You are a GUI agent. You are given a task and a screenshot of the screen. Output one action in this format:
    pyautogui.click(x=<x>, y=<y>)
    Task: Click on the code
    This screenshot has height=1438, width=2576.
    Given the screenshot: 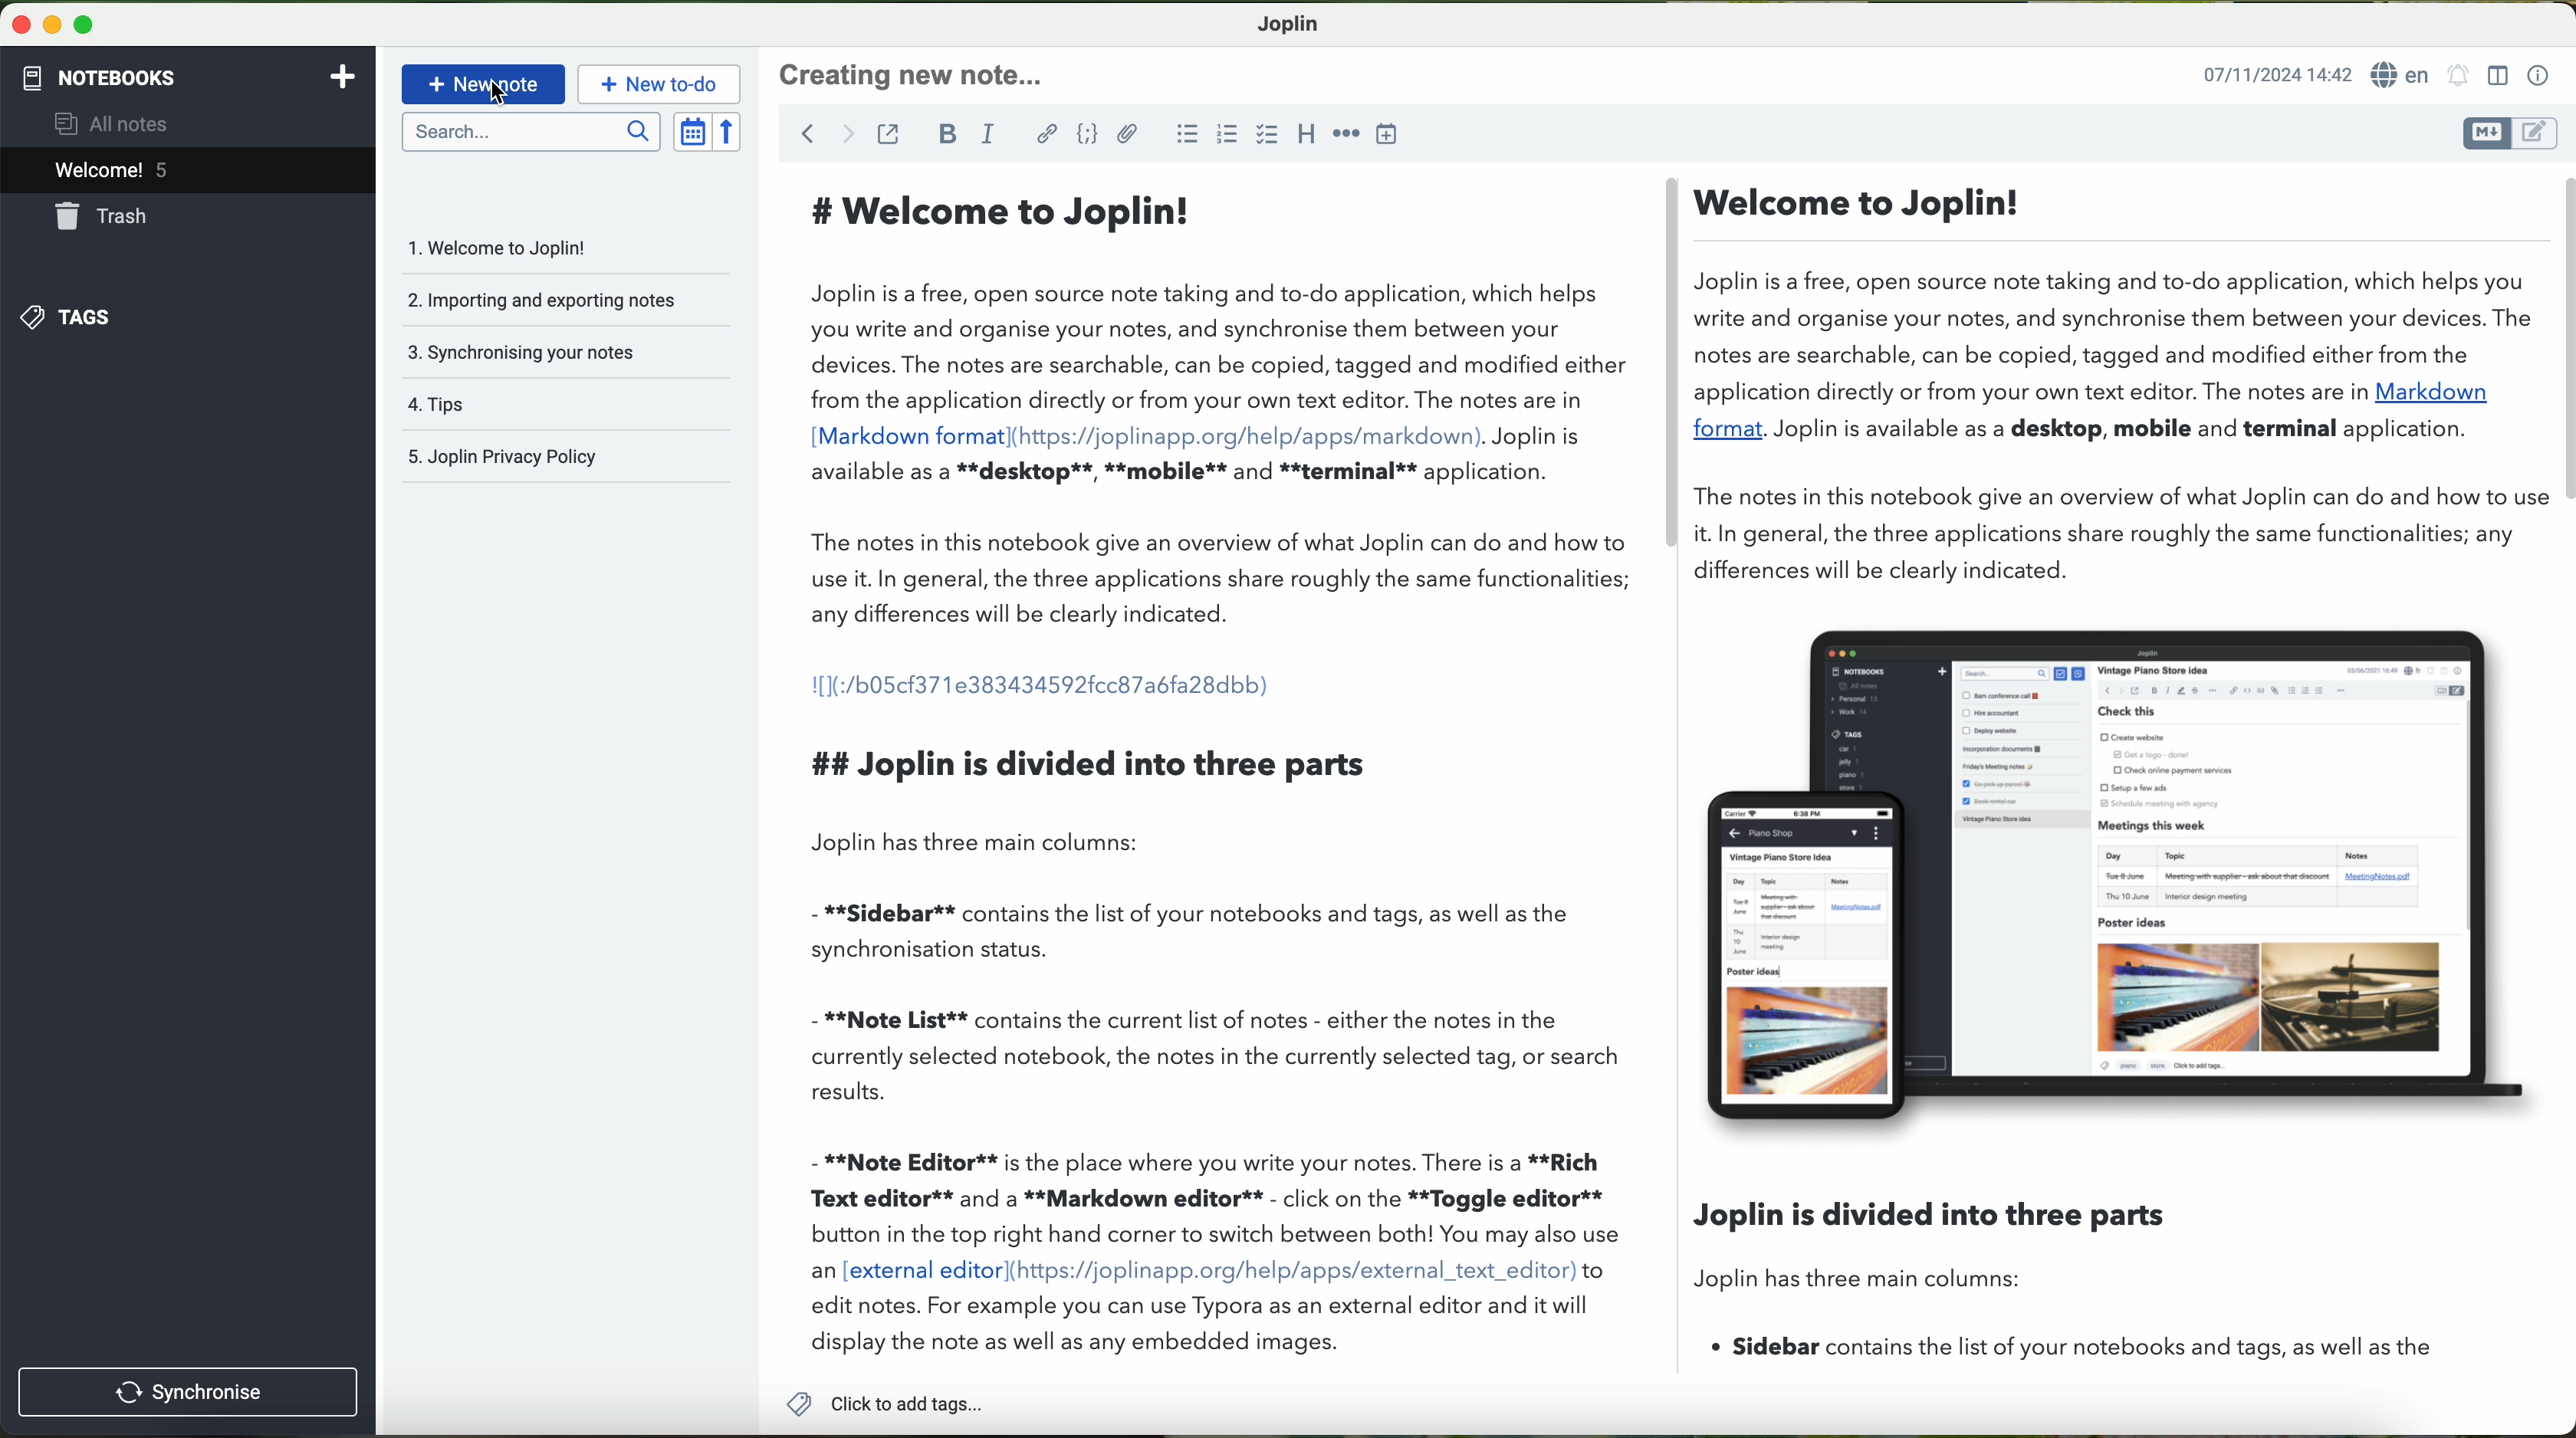 What is the action you would take?
    pyautogui.click(x=1090, y=136)
    